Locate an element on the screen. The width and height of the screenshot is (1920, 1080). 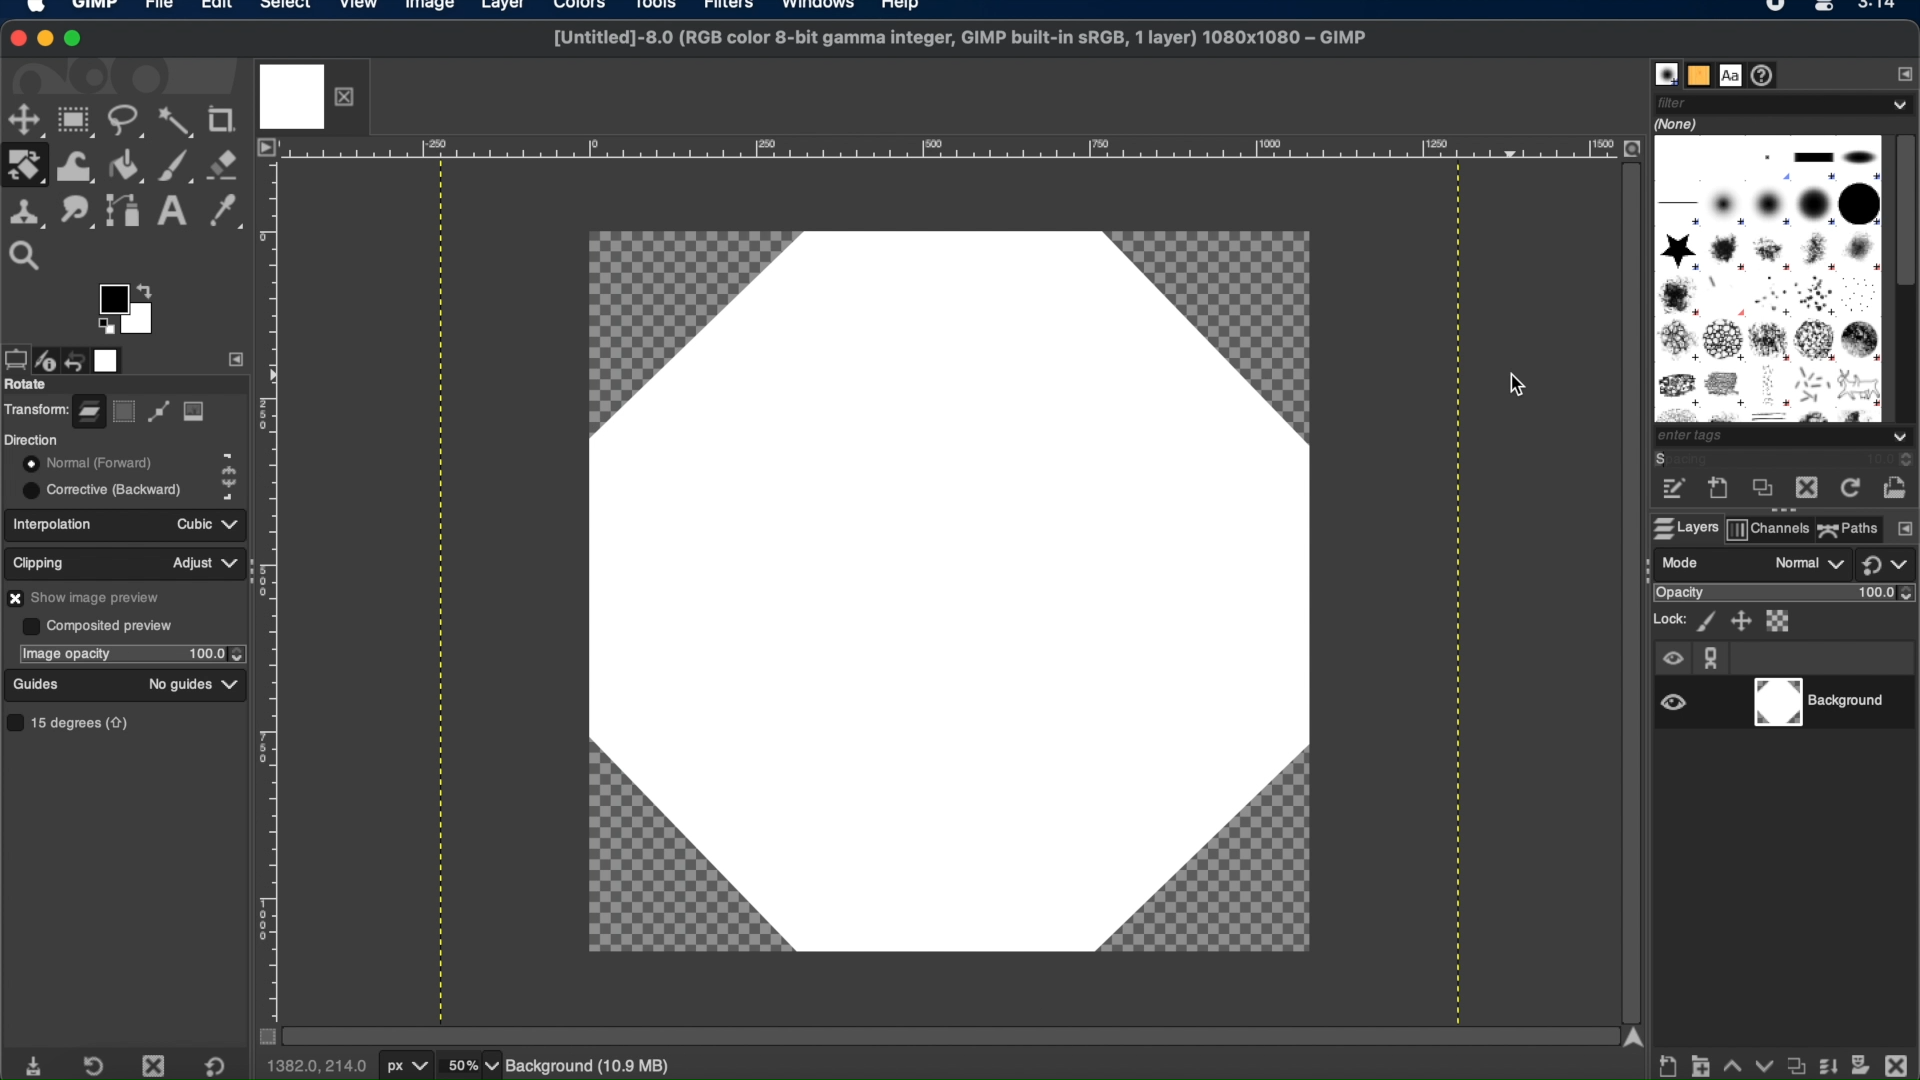
scroll bar is located at coordinates (943, 1034).